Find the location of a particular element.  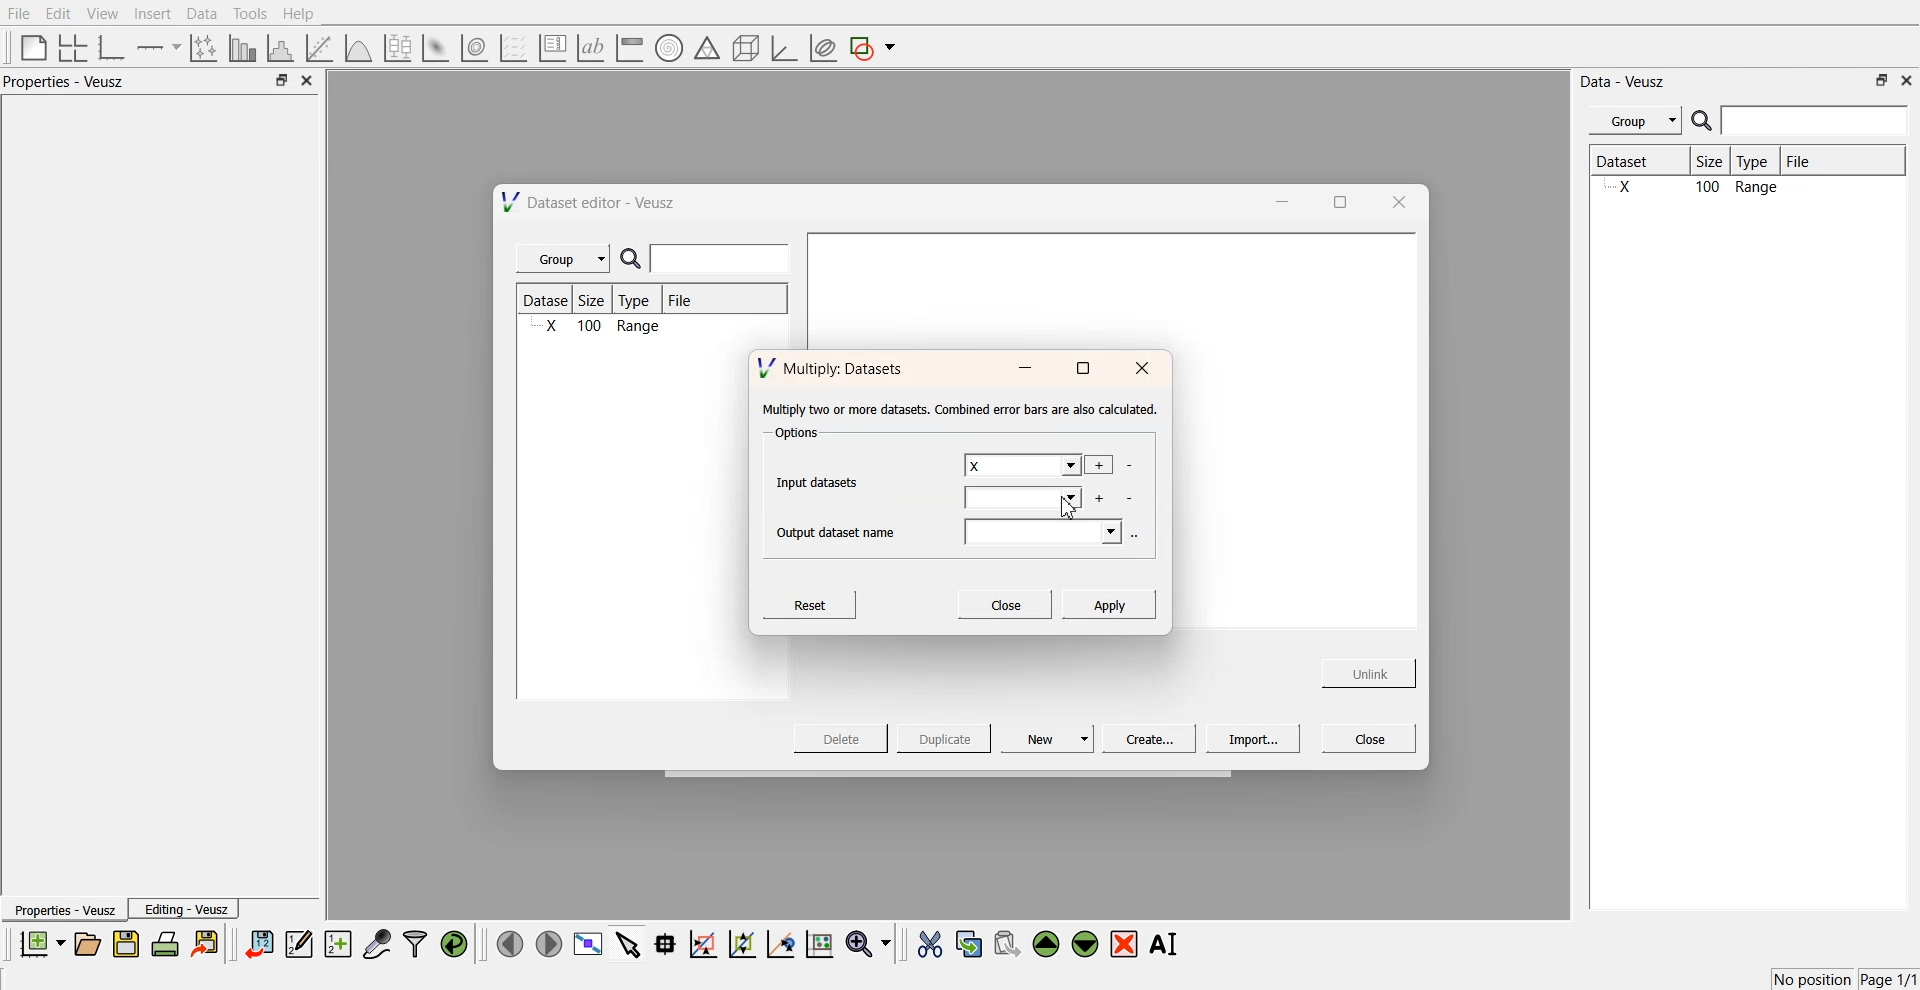

Properties - Veusz is located at coordinates (64, 911).